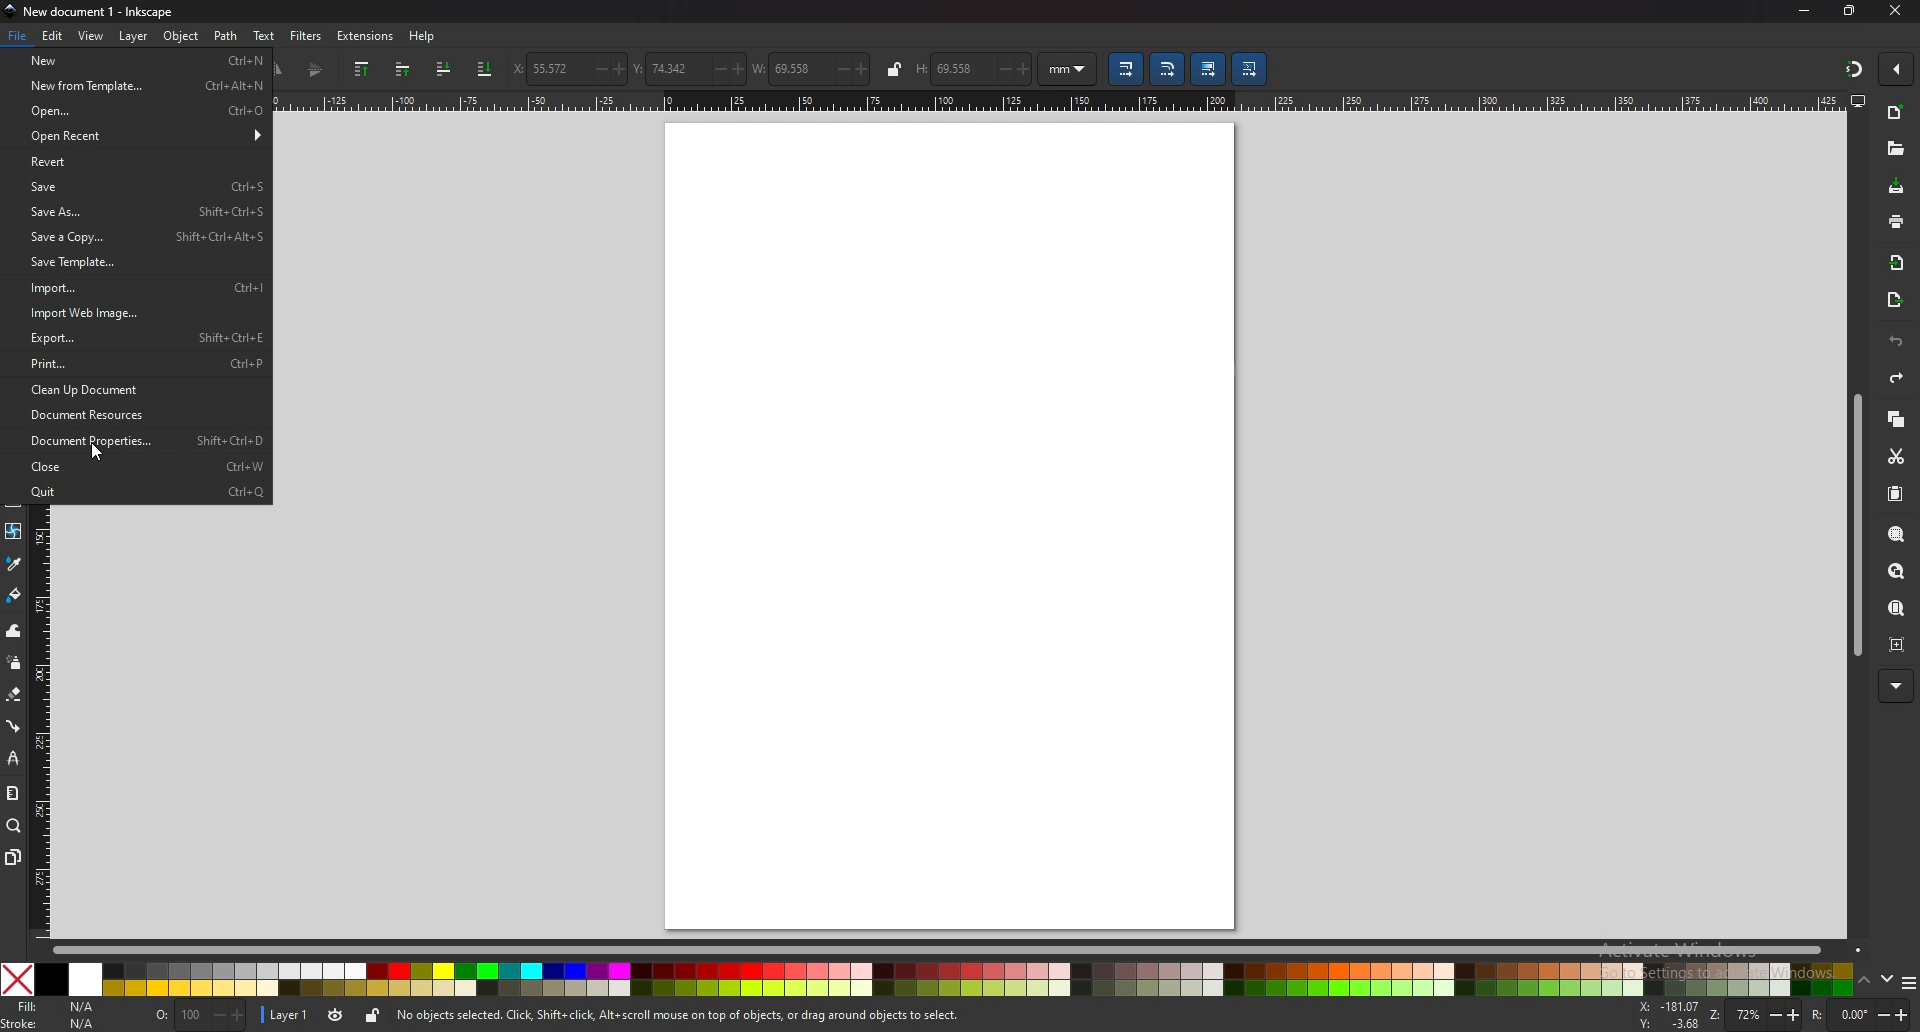 Image resolution: width=1920 pixels, height=1032 pixels. Describe the element at coordinates (1899, 265) in the screenshot. I see `import` at that location.